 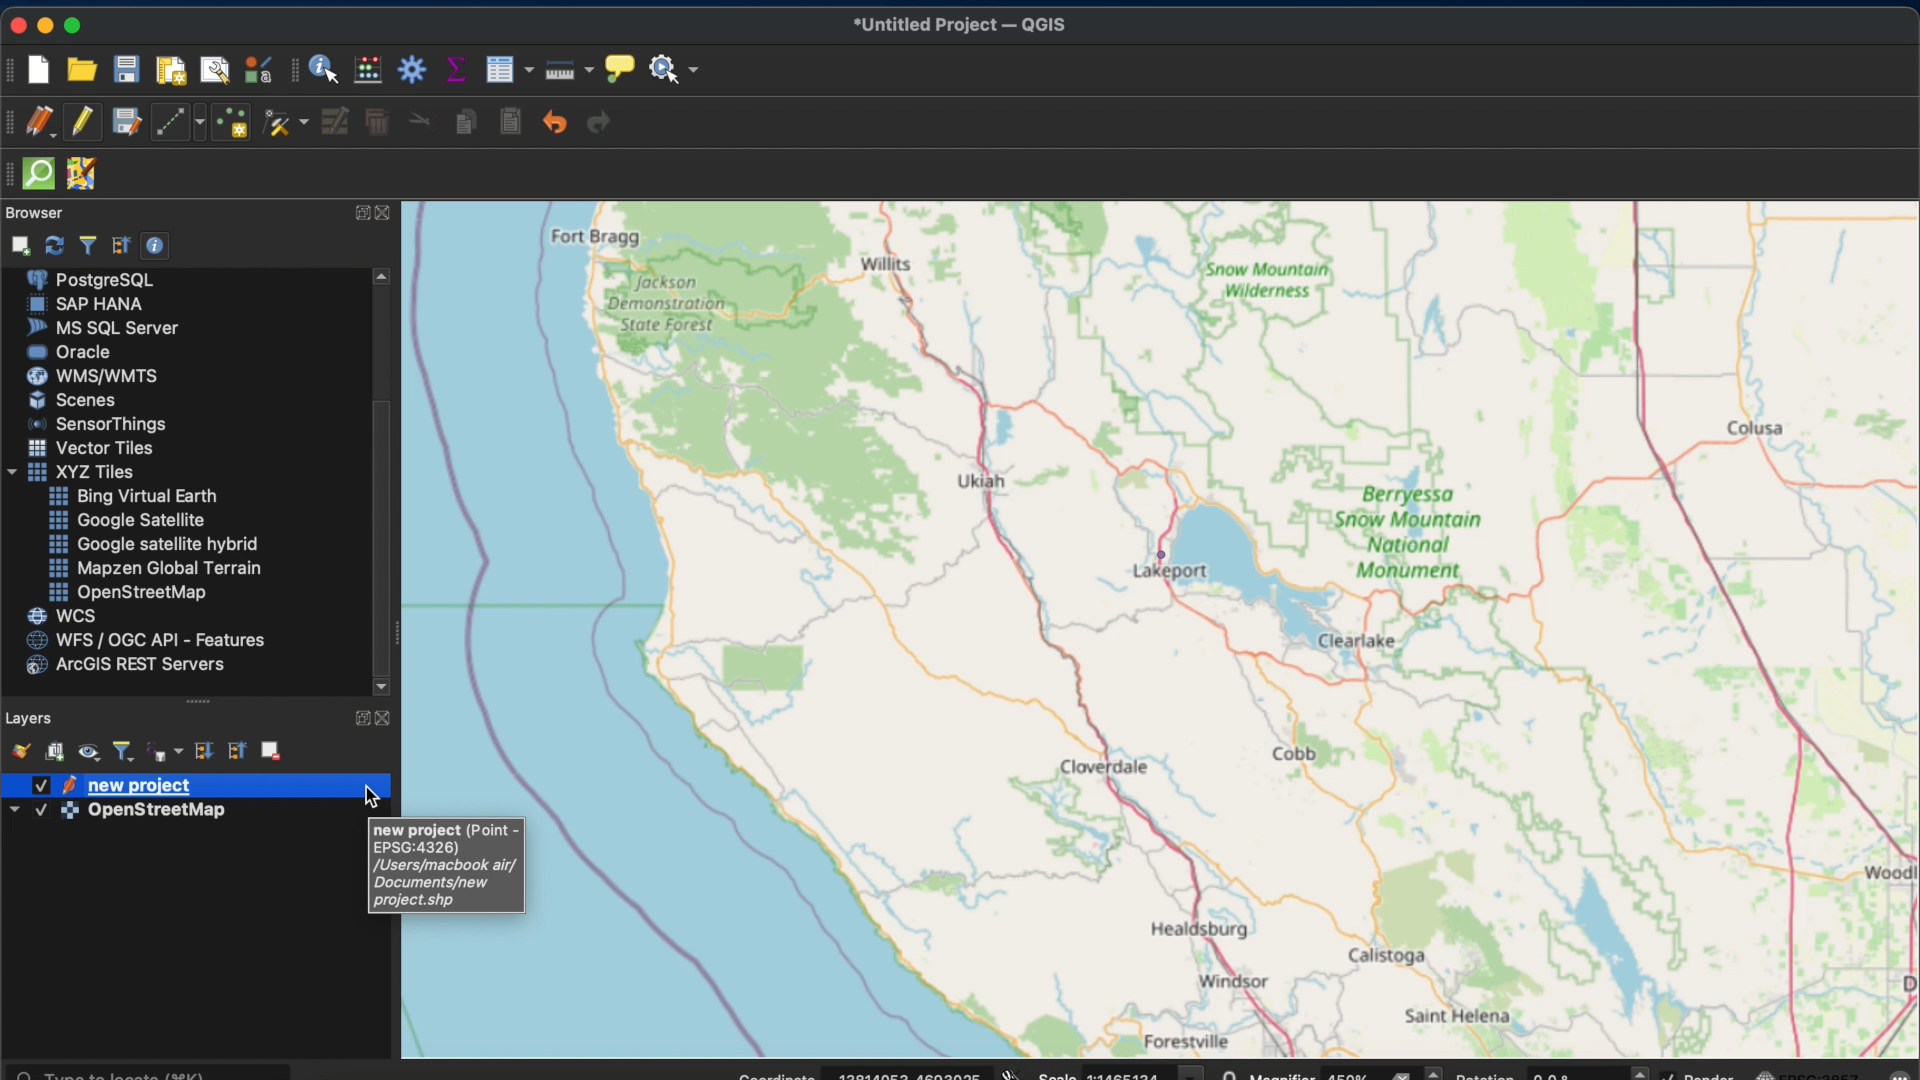 I want to click on new project layer, so click(x=110, y=785).